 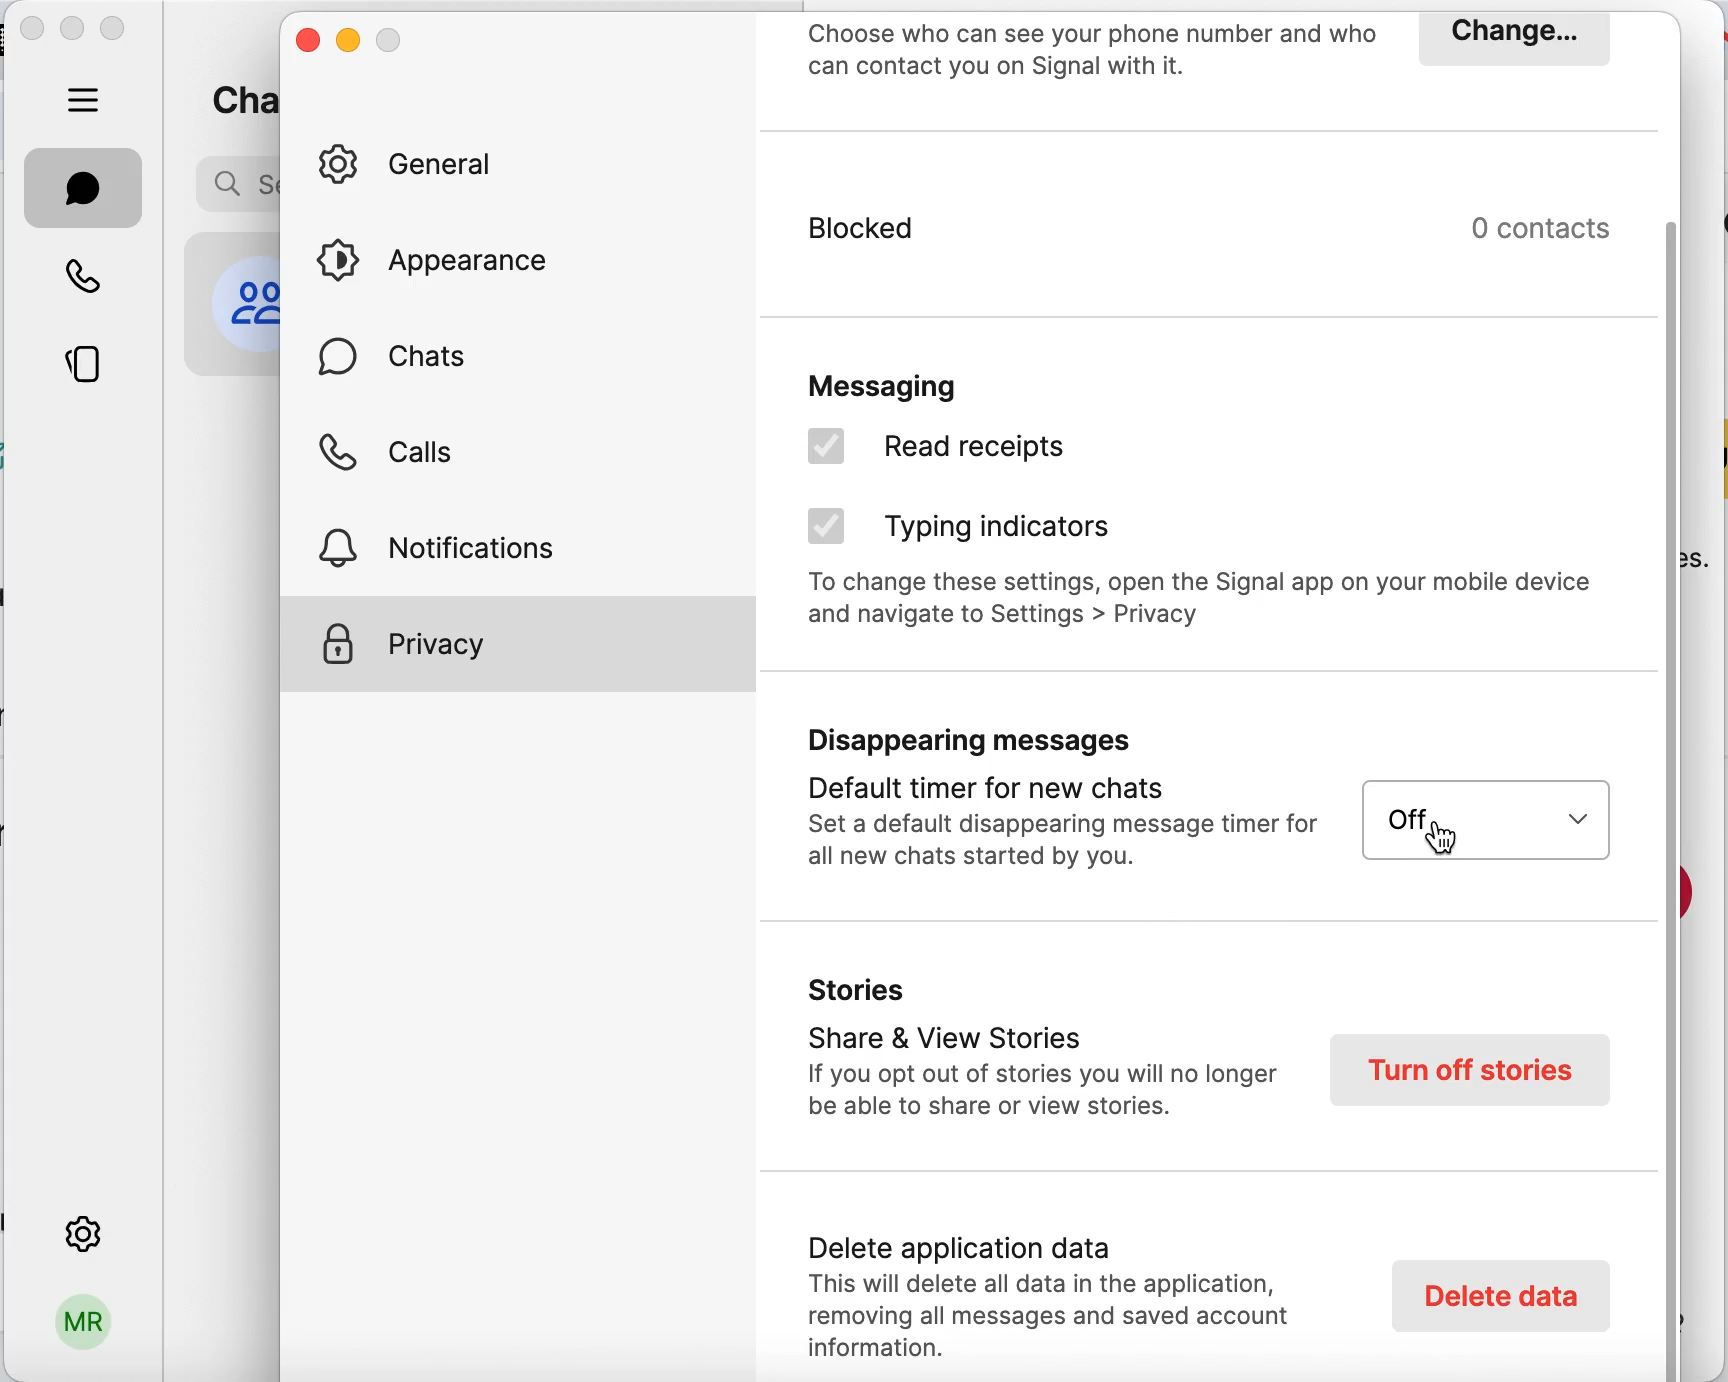 What do you see at coordinates (1472, 1069) in the screenshot?
I see `turn off stories` at bounding box center [1472, 1069].